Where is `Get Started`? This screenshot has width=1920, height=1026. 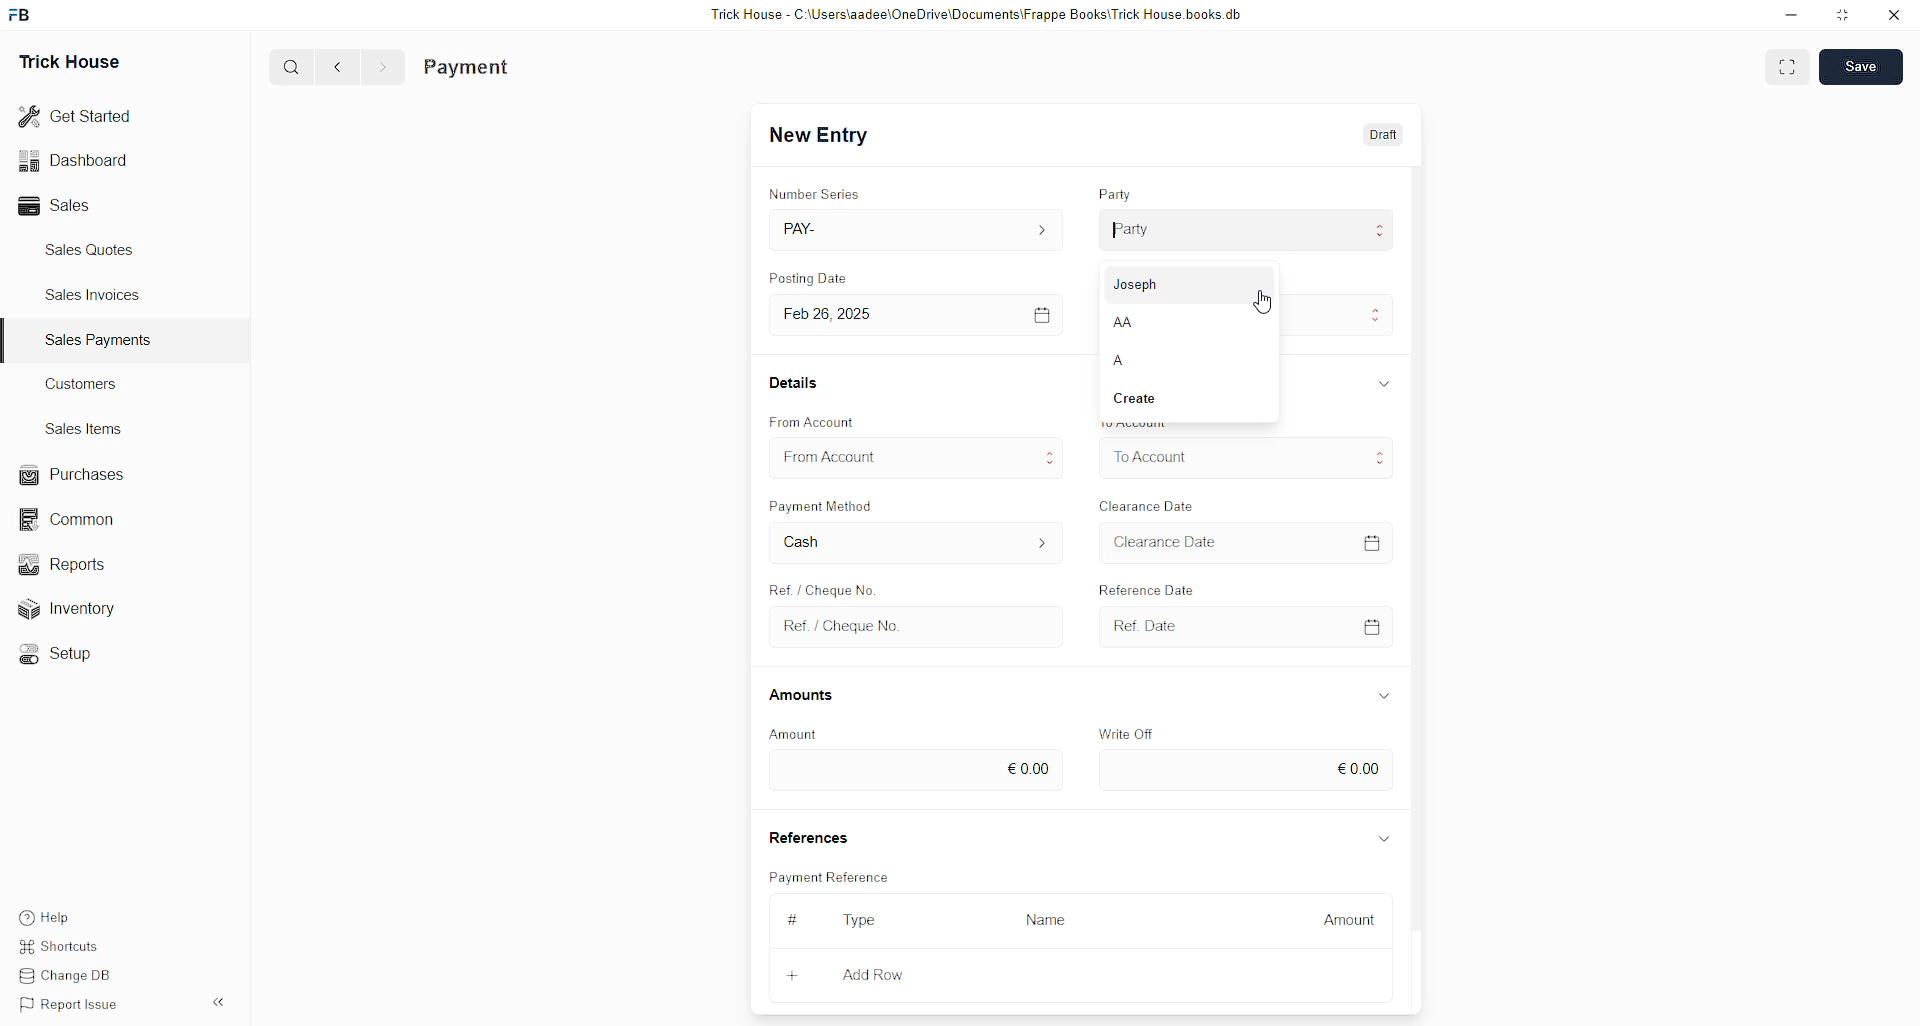
Get Started is located at coordinates (76, 117).